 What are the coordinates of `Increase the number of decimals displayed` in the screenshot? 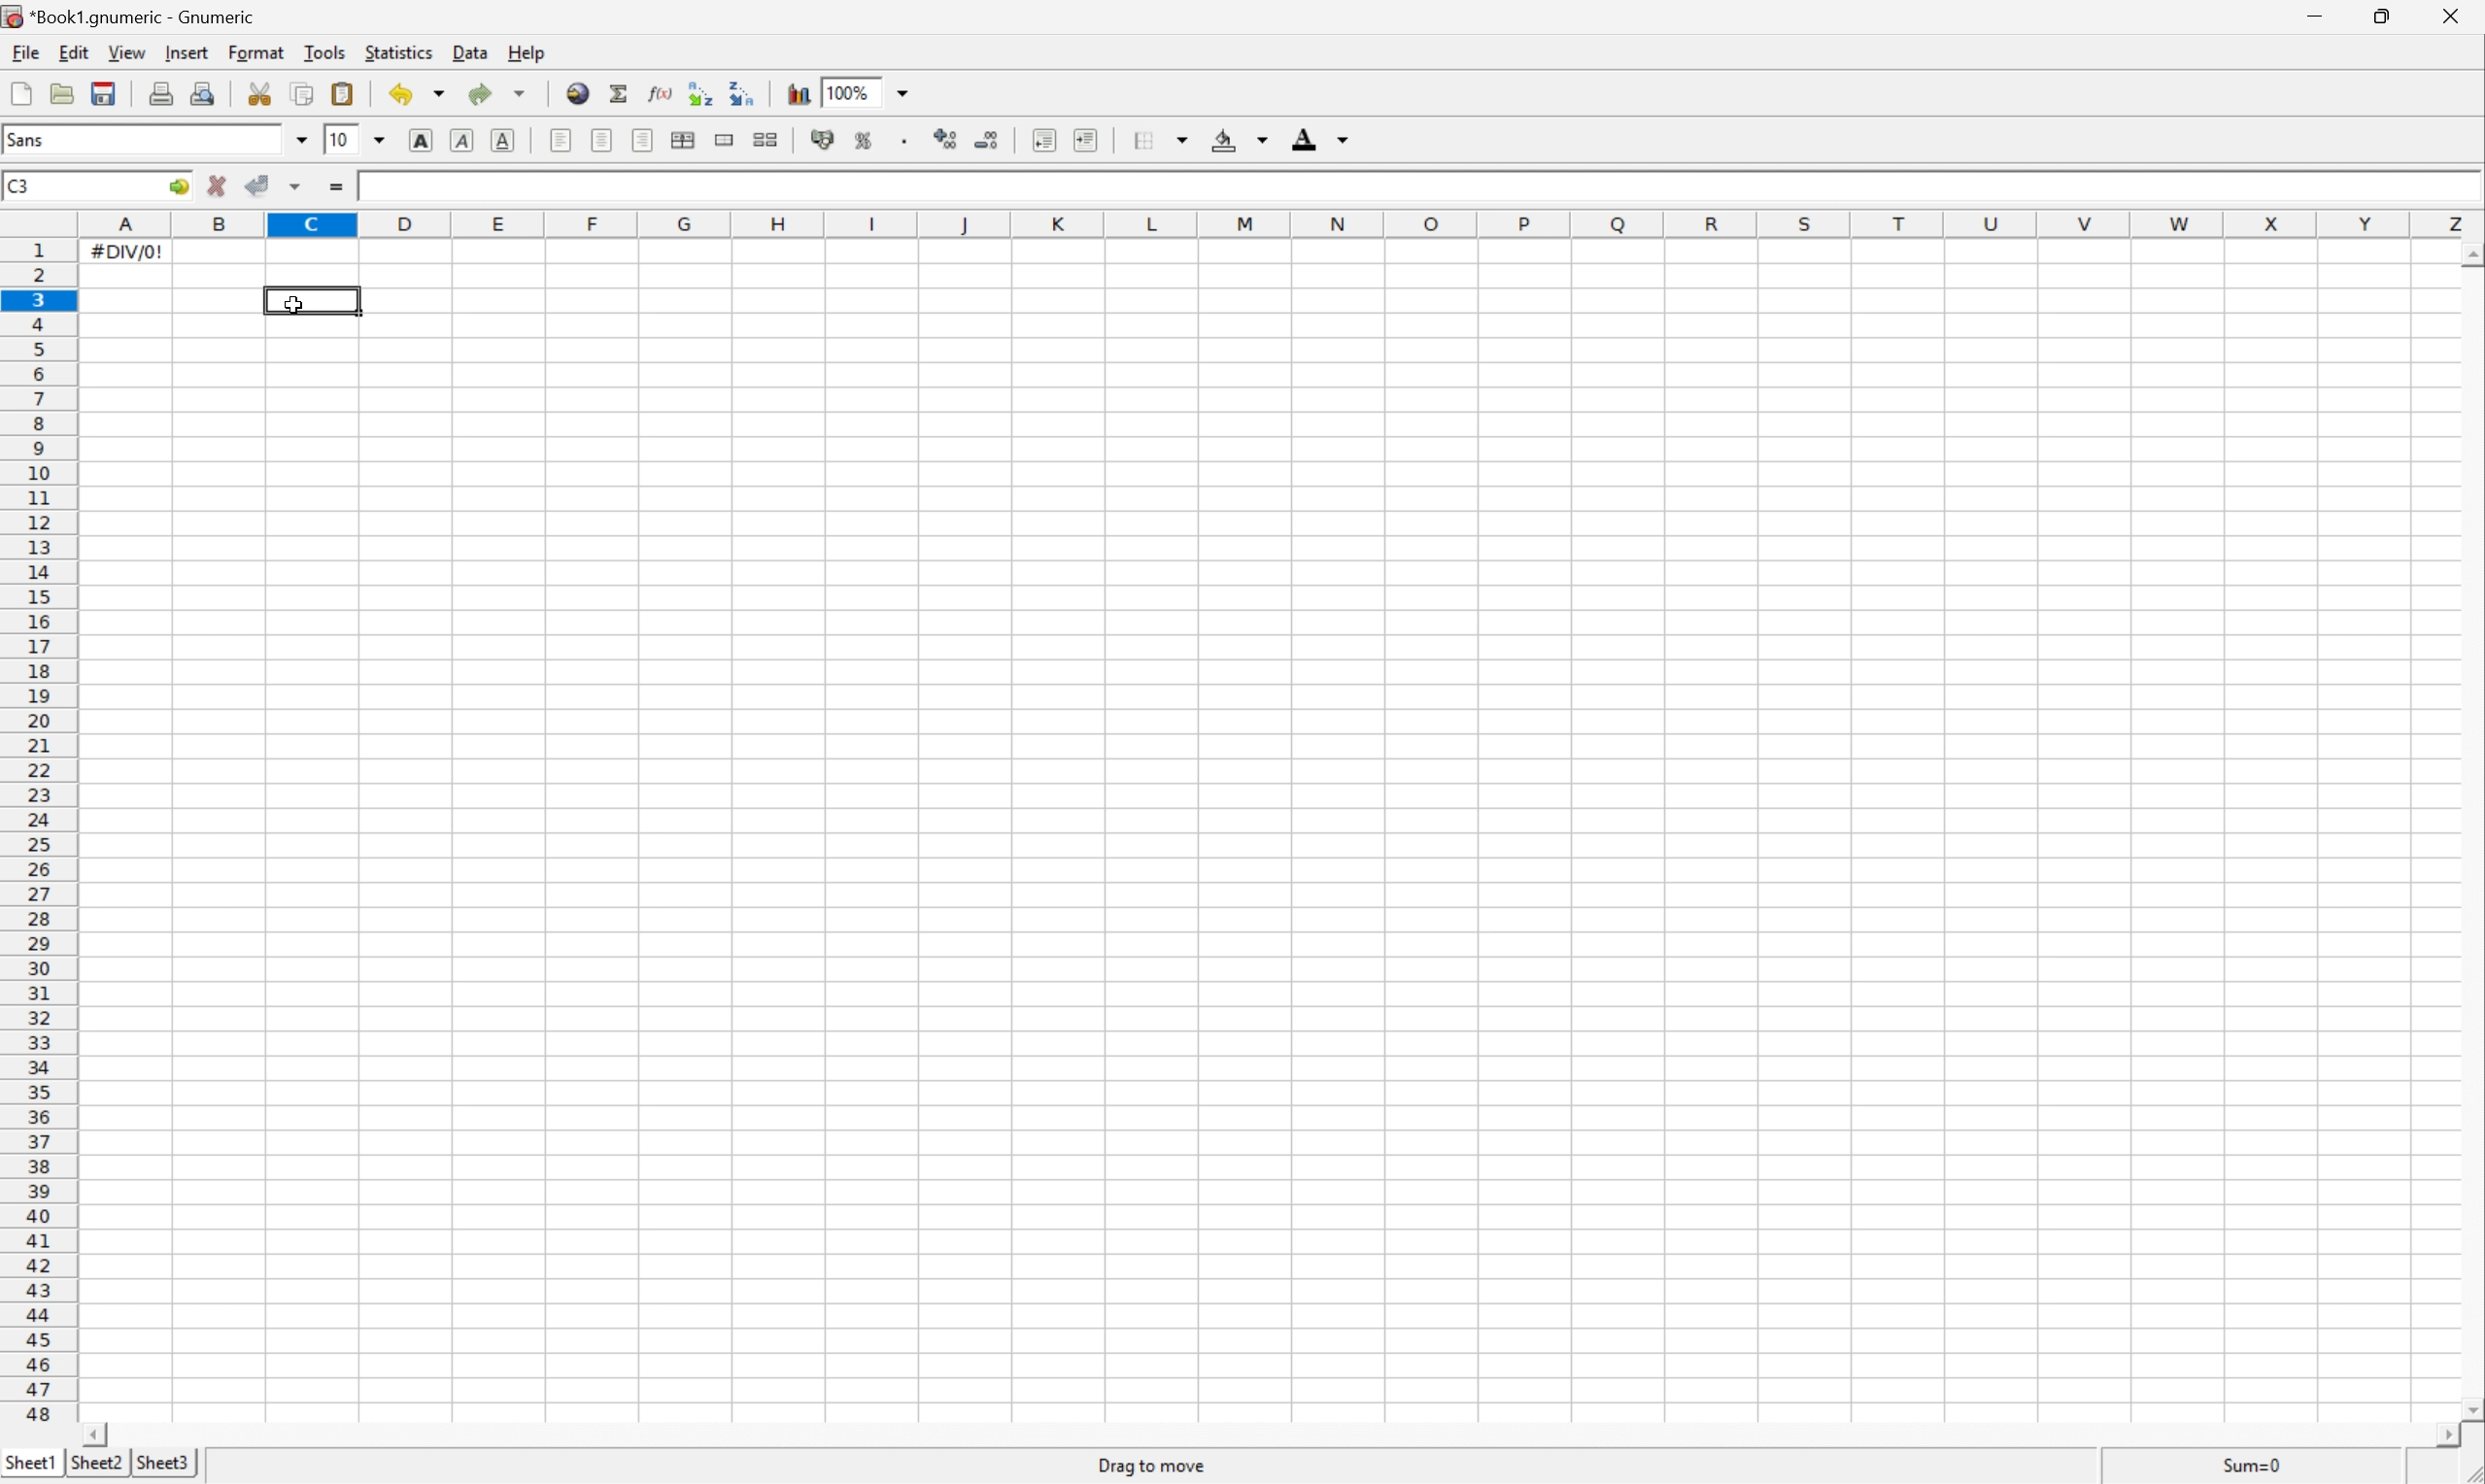 It's located at (948, 140).